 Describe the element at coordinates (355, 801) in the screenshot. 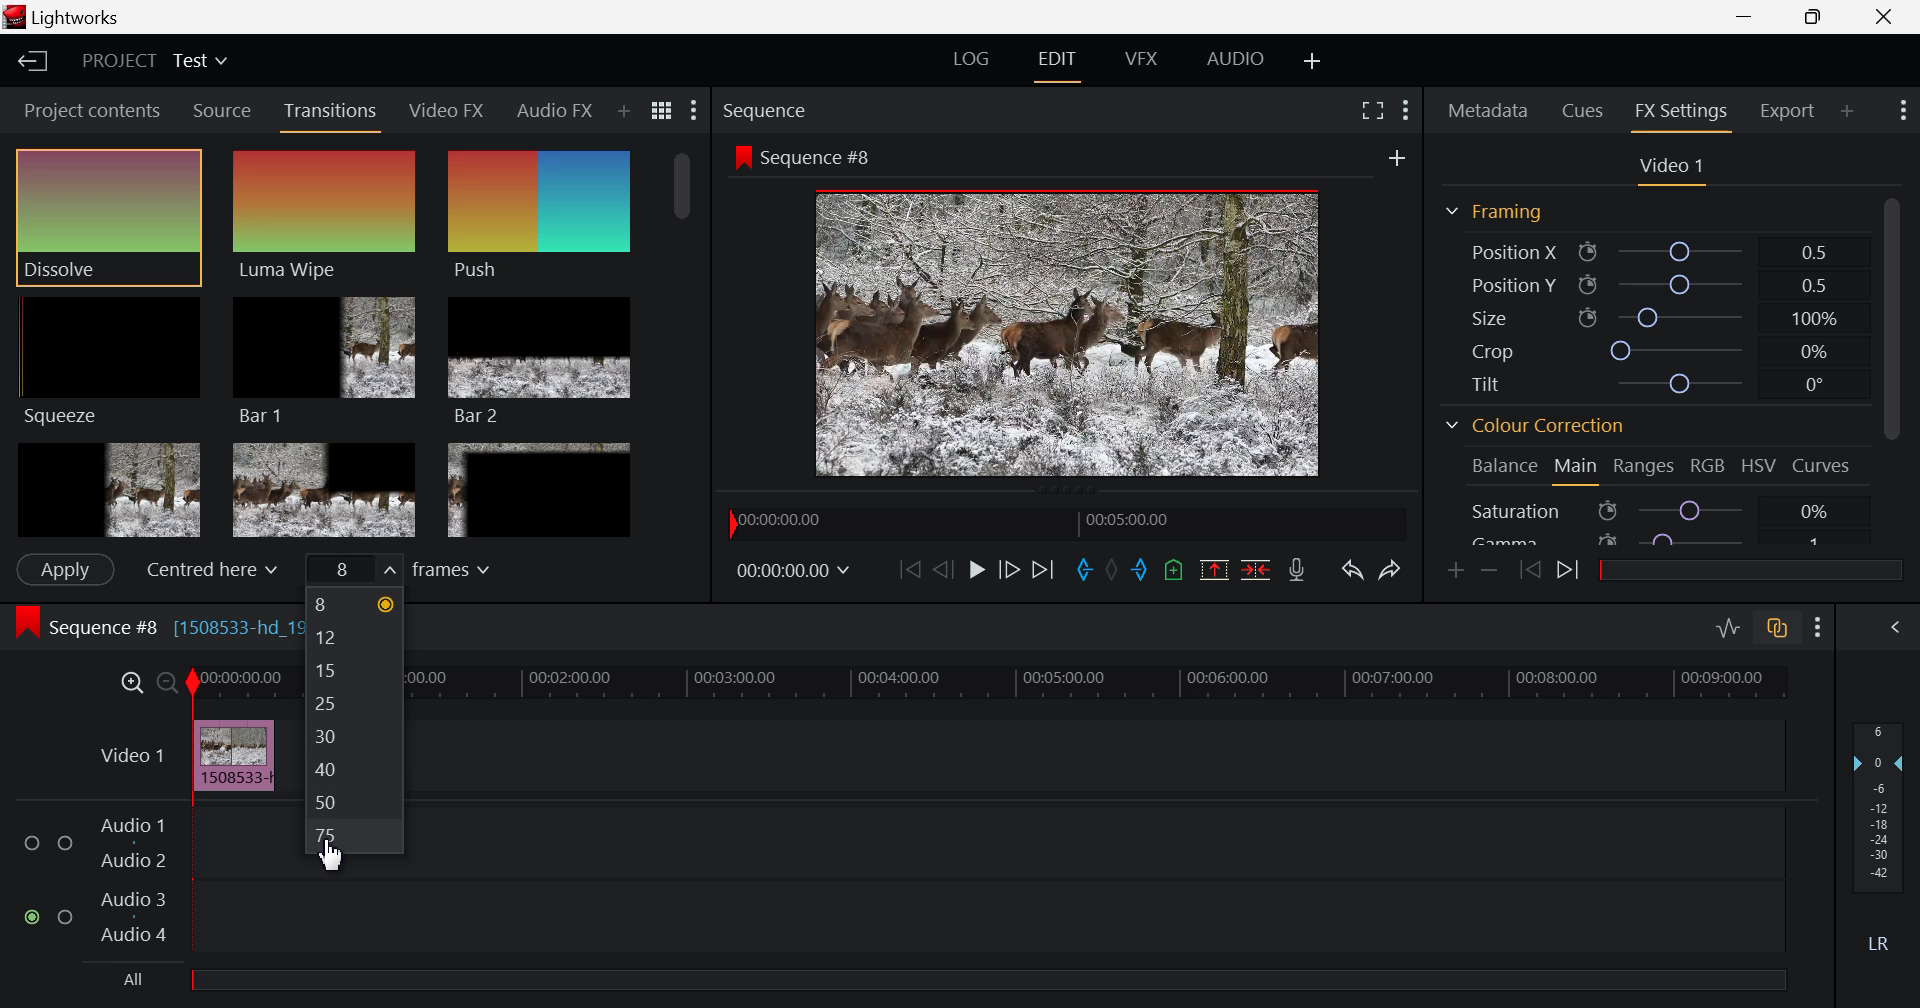

I see `50` at that location.